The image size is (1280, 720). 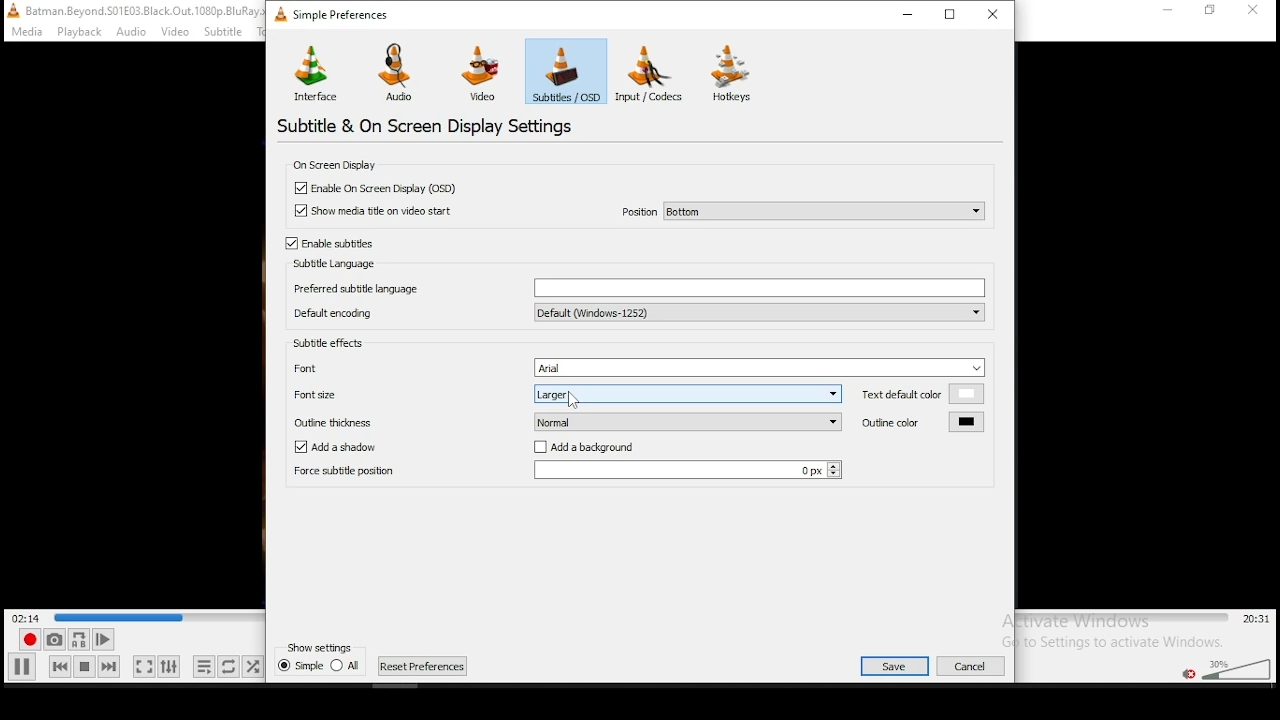 What do you see at coordinates (376, 188) in the screenshot?
I see `checkbox: enable on screen display` at bounding box center [376, 188].